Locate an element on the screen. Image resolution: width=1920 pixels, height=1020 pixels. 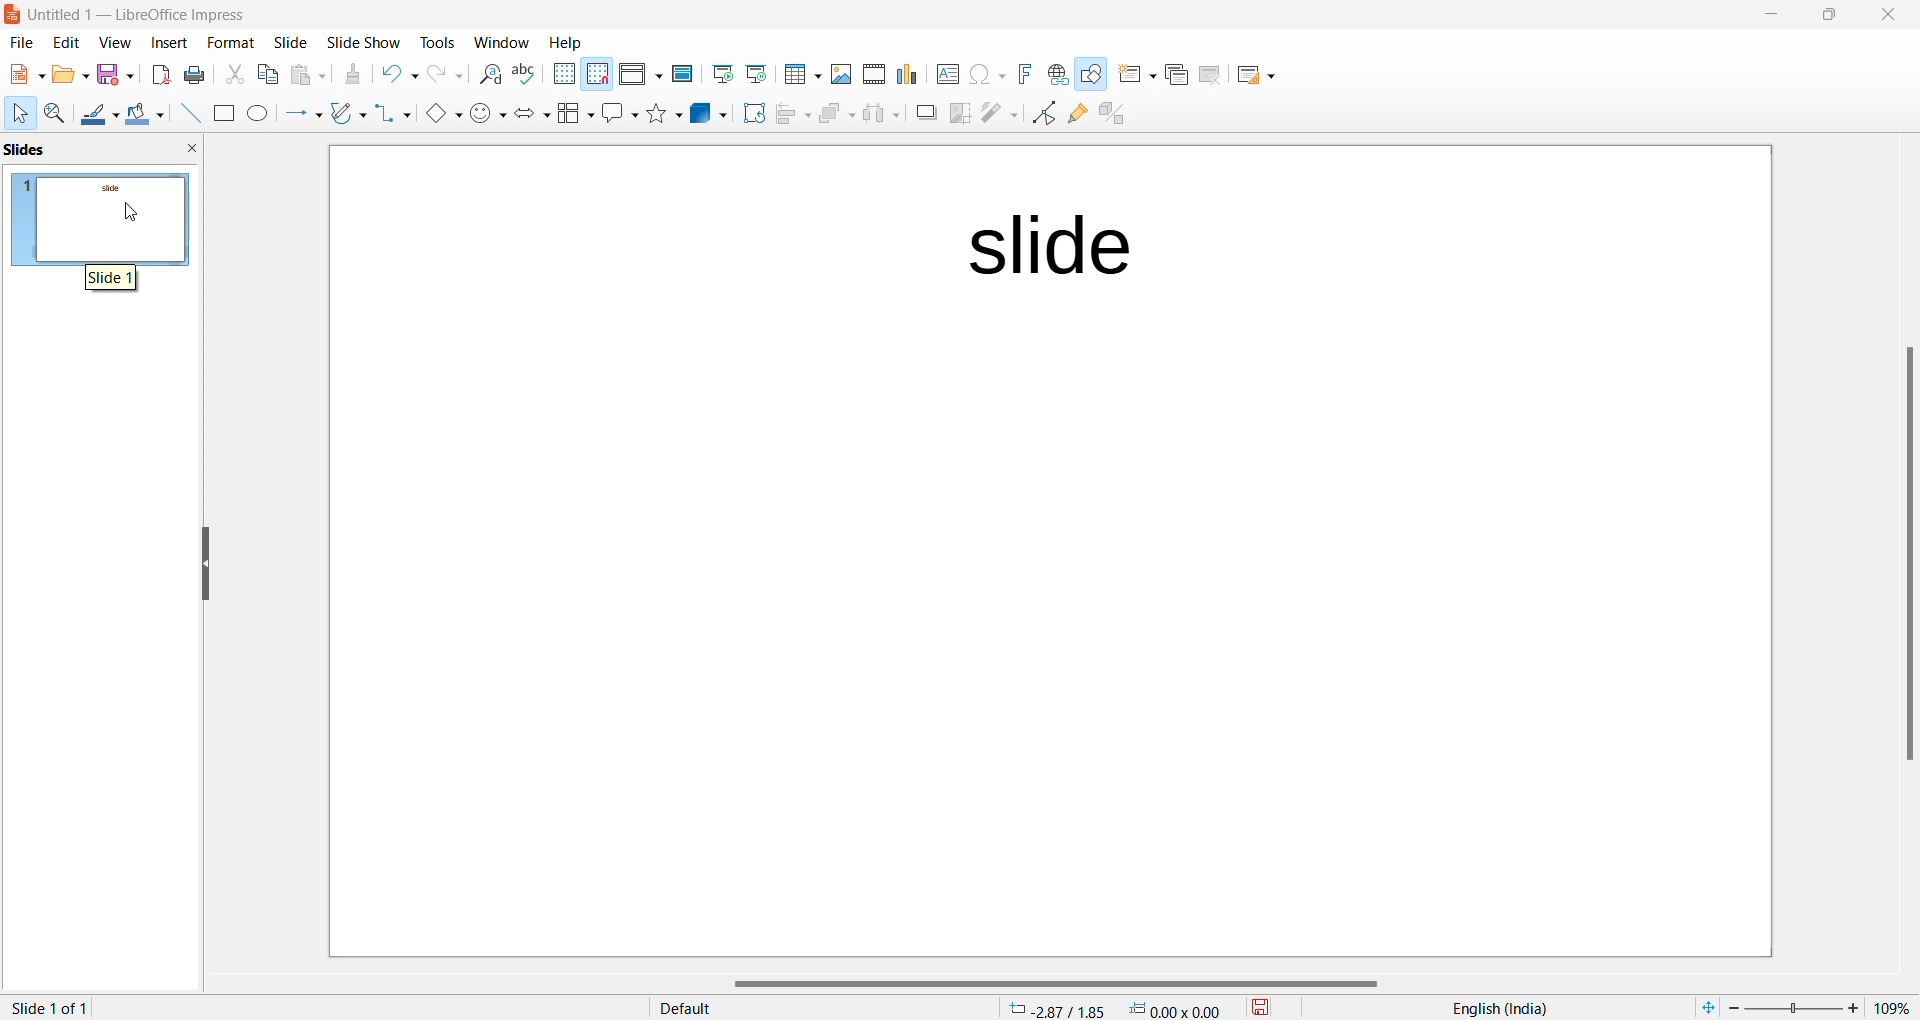
zoom slider is located at coordinates (1798, 1006).